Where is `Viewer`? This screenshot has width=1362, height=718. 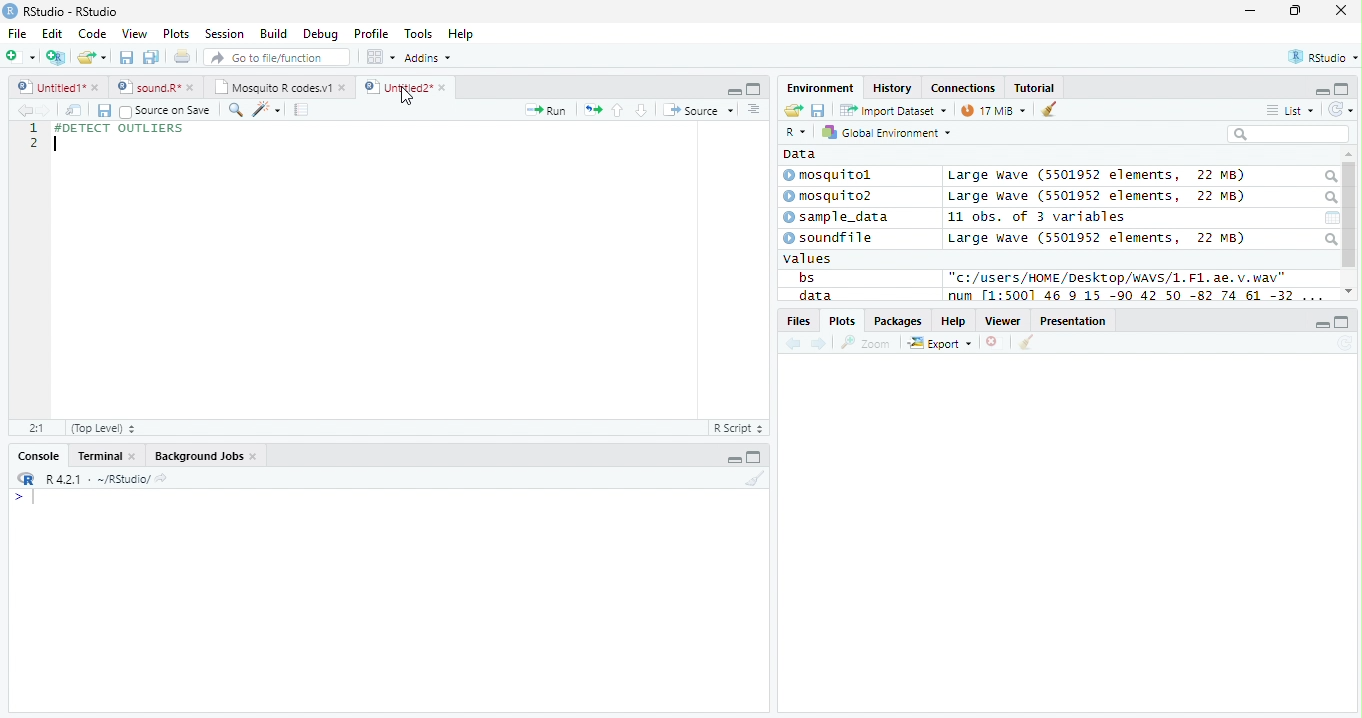
Viewer is located at coordinates (1003, 321).